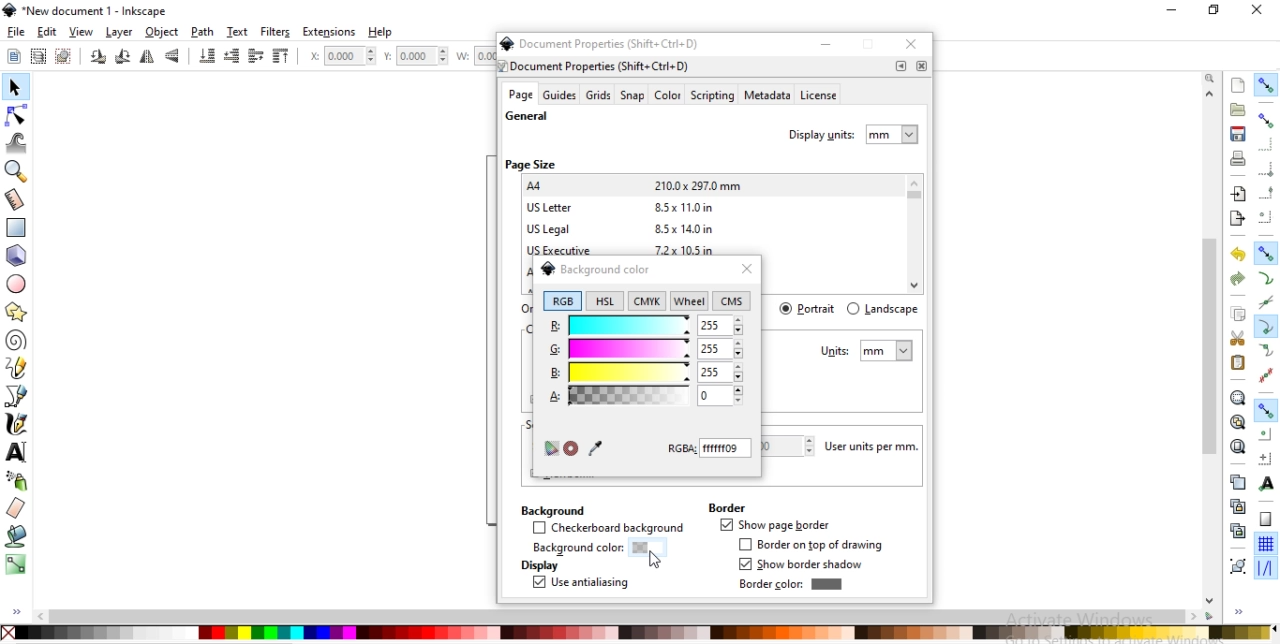  What do you see at coordinates (1236, 158) in the screenshot?
I see `print document` at bounding box center [1236, 158].